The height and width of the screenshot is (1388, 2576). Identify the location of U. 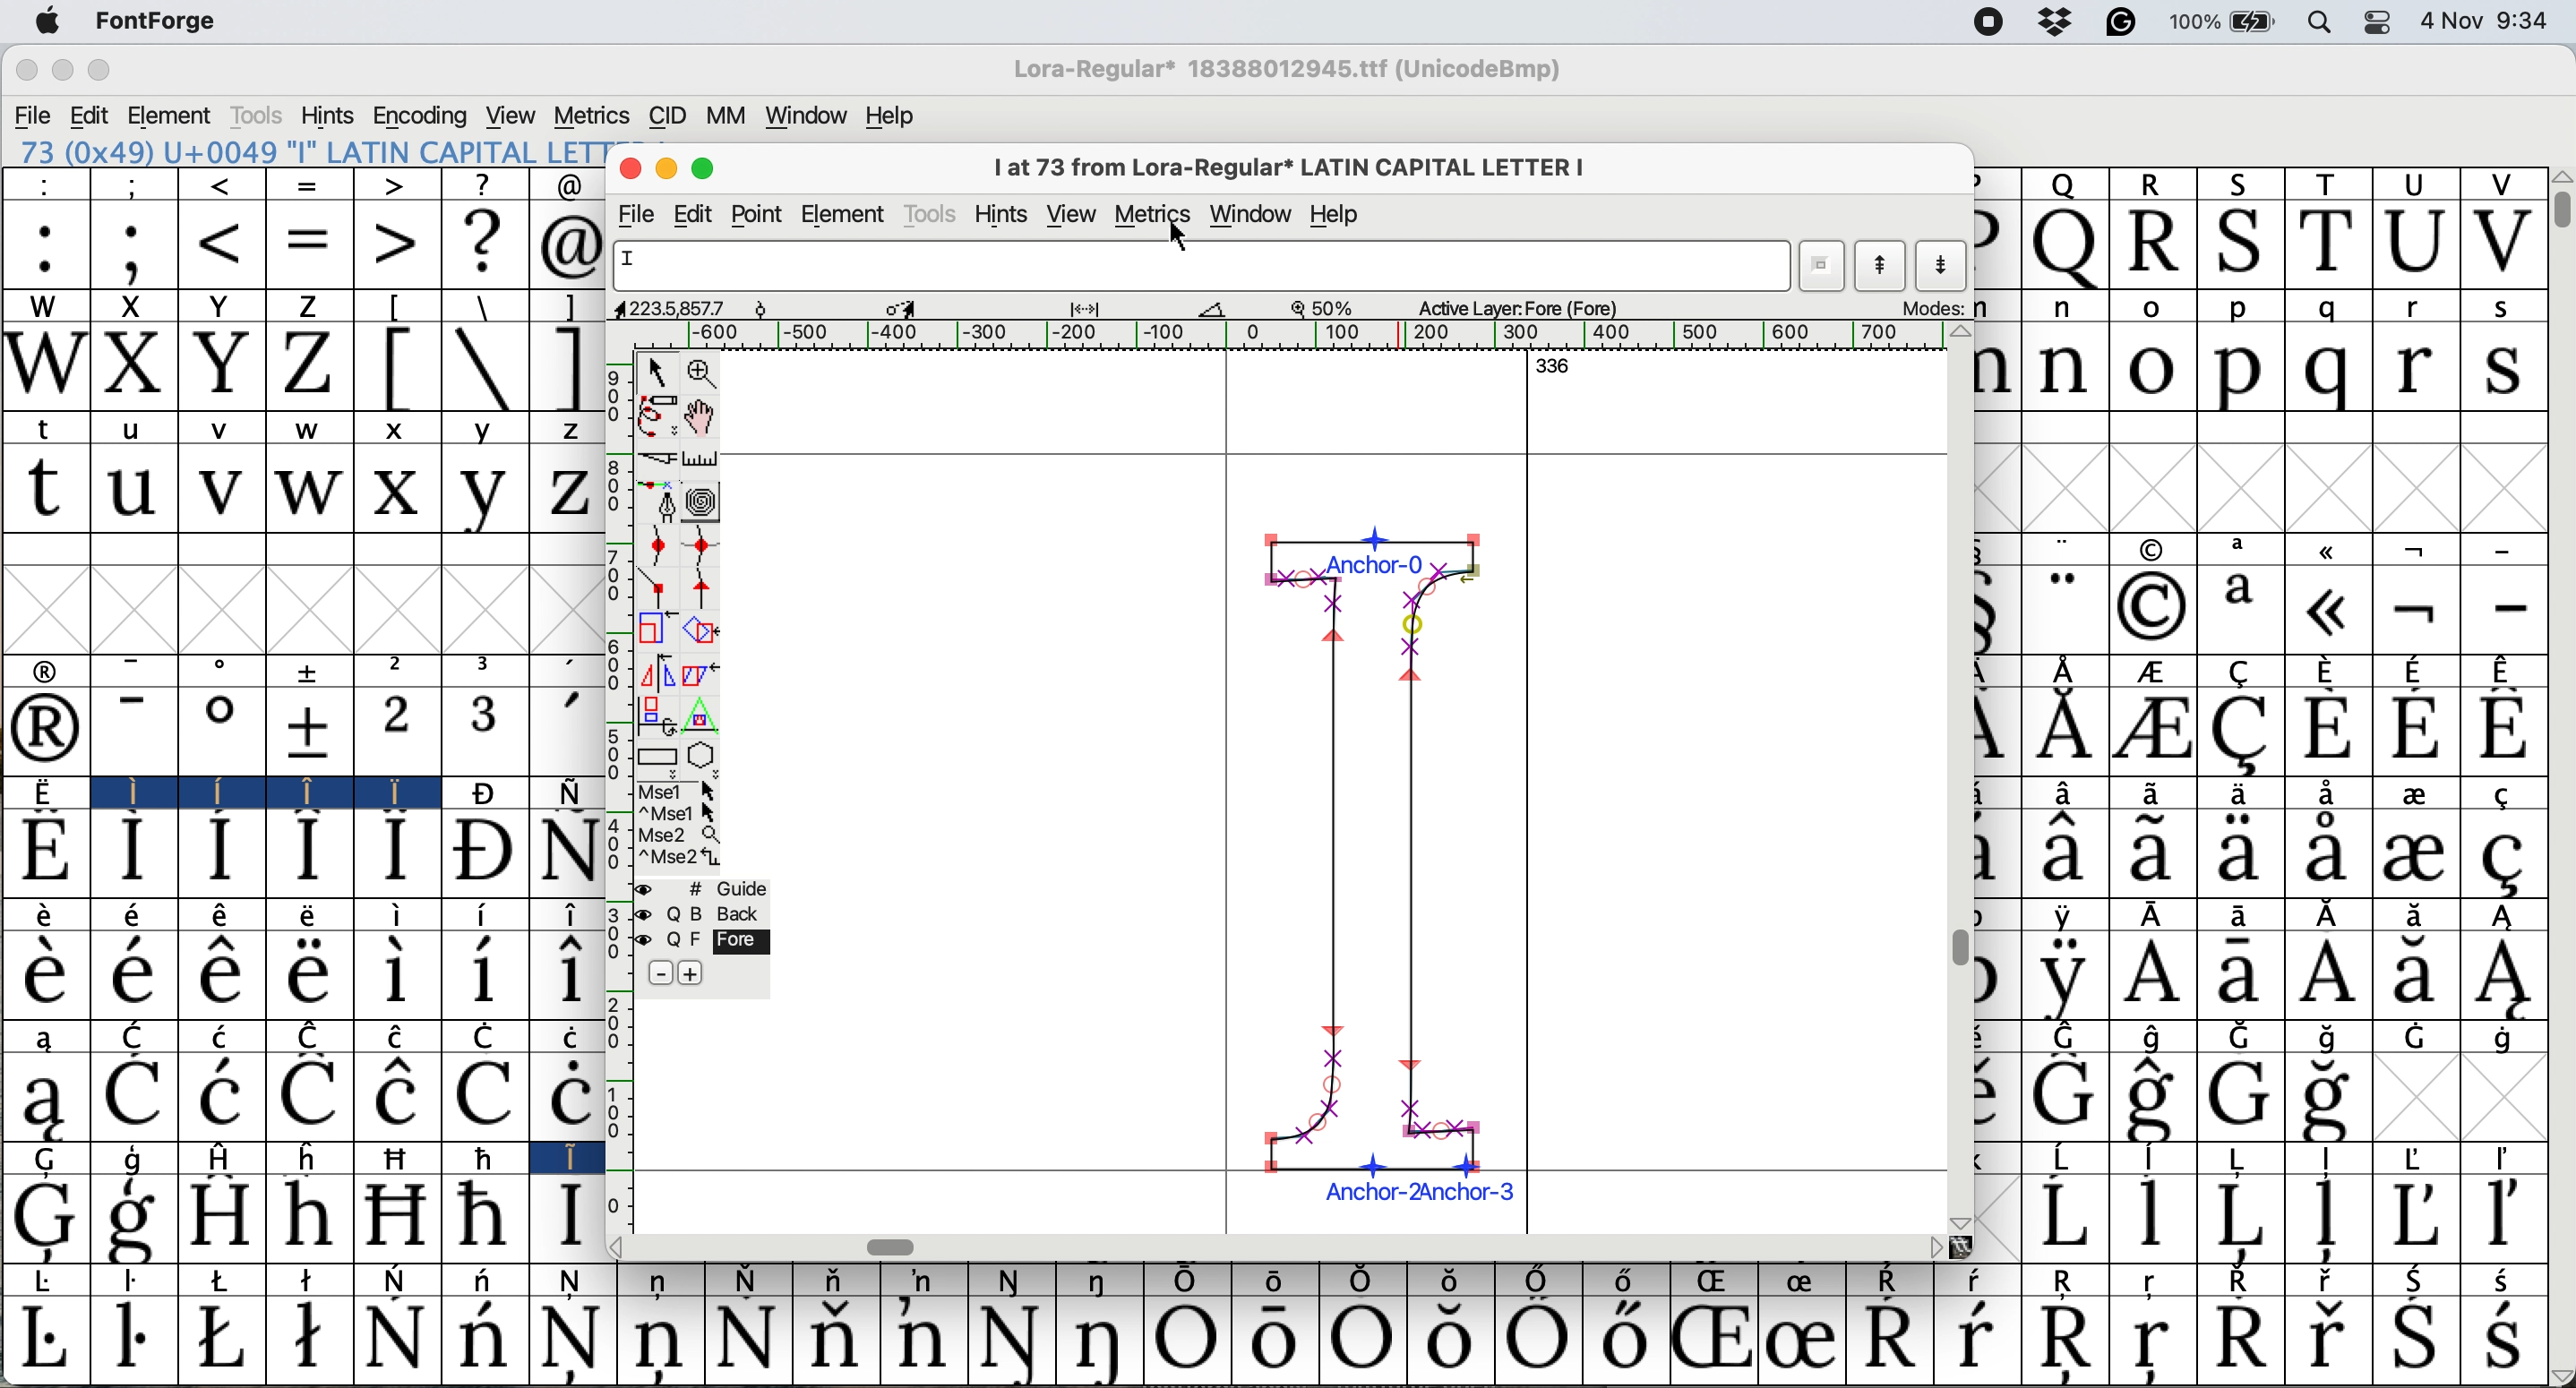
(2417, 183).